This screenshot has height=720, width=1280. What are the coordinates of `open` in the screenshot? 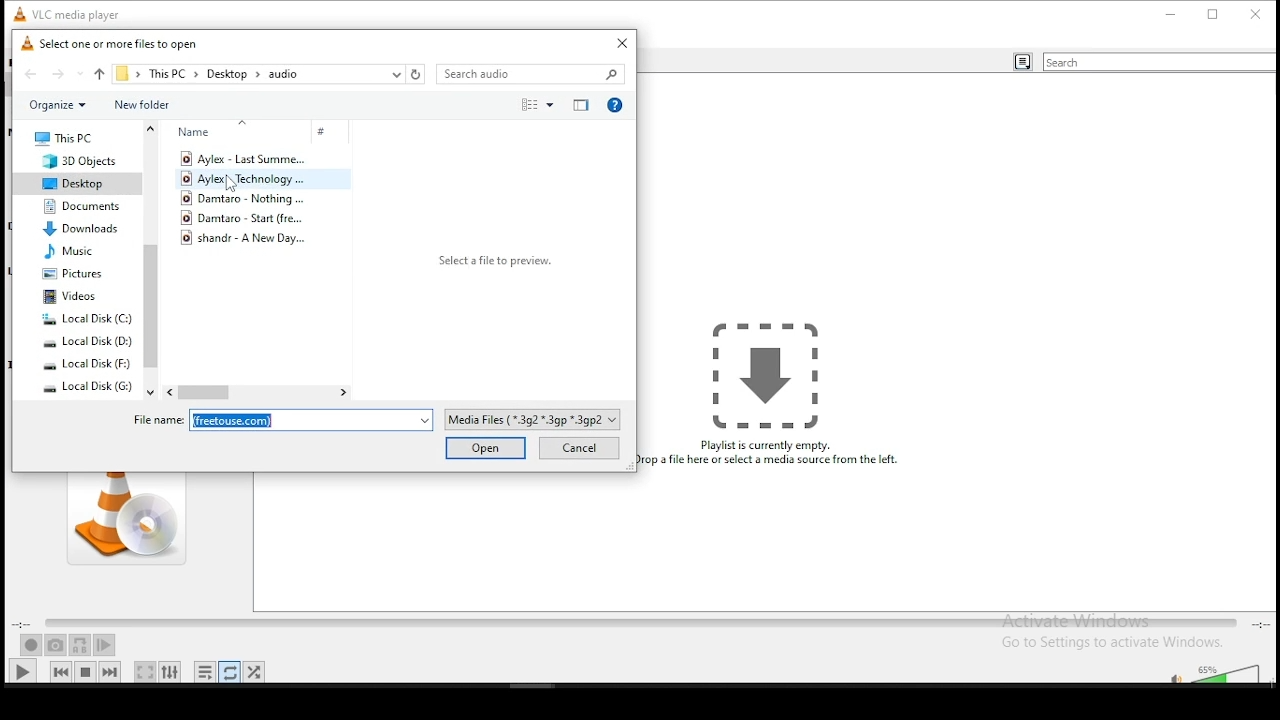 It's located at (487, 449).